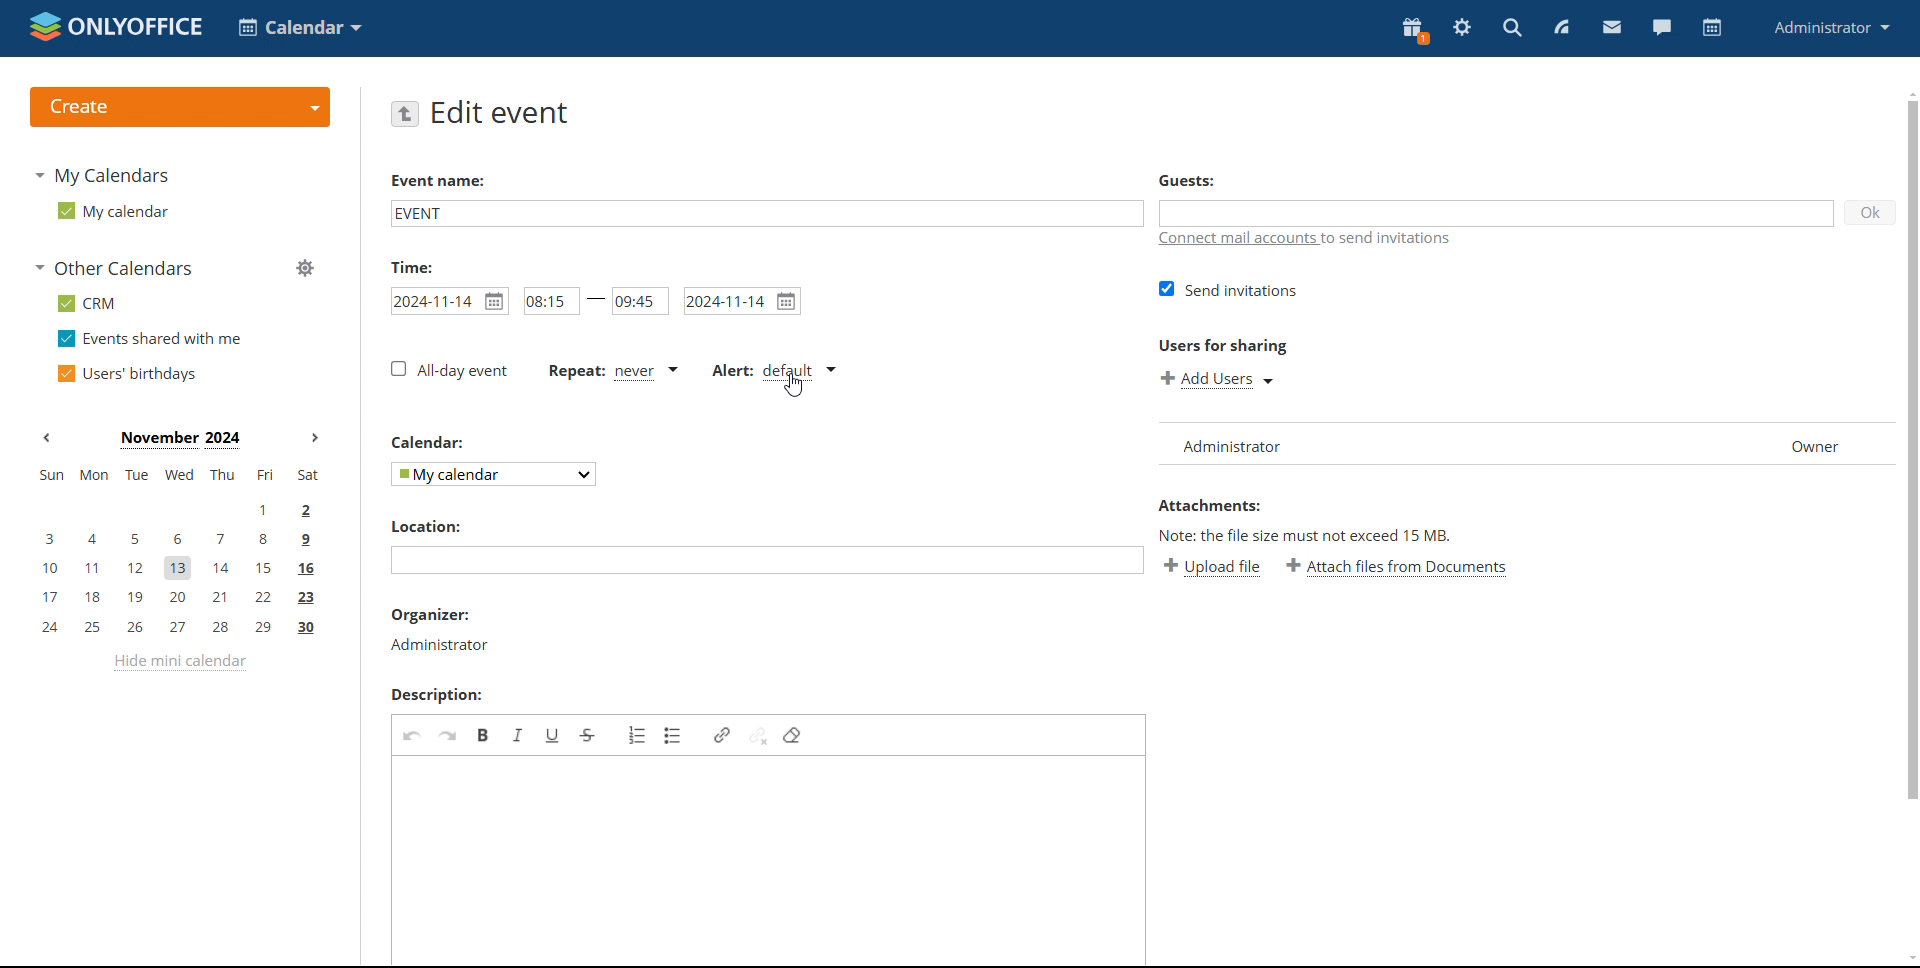 The height and width of the screenshot is (968, 1920). What do you see at coordinates (758, 735) in the screenshot?
I see `unlink` at bounding box center [758, 735].